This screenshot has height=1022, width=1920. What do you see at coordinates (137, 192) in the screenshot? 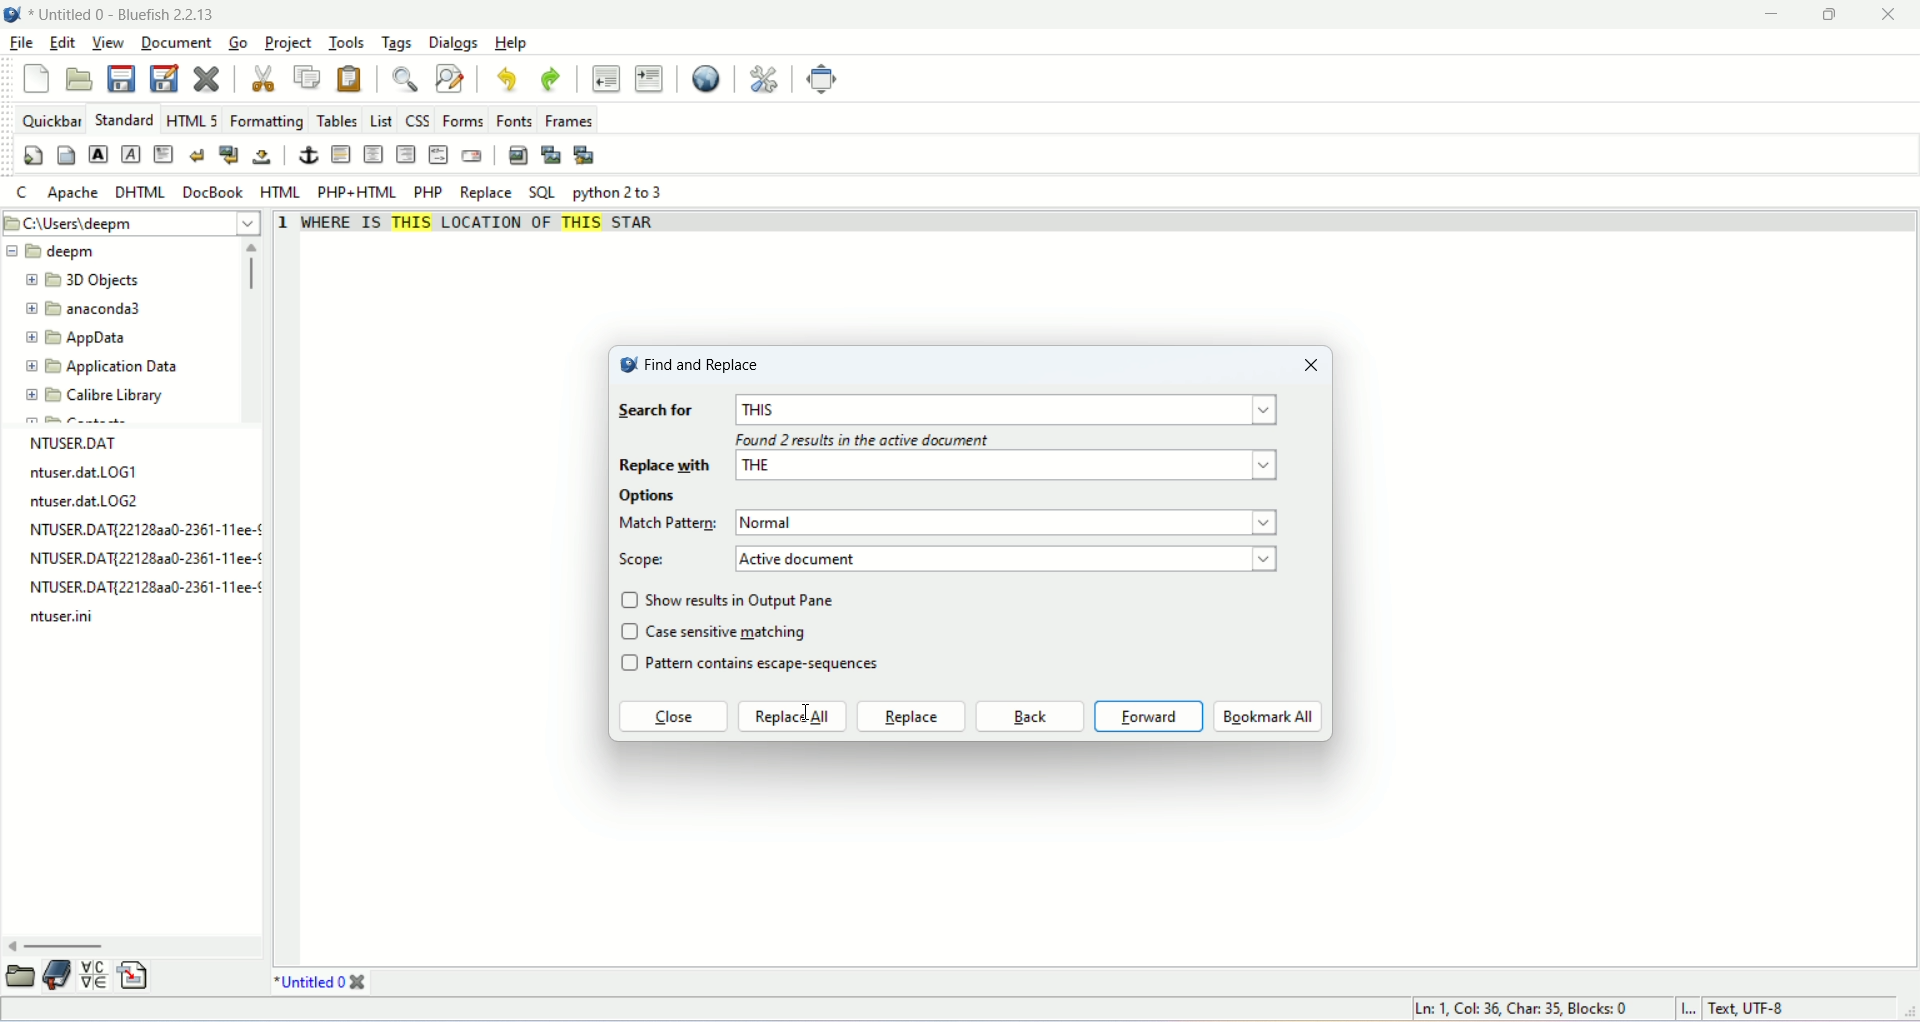
I see `DHTML` at bounding box center [137, 192].